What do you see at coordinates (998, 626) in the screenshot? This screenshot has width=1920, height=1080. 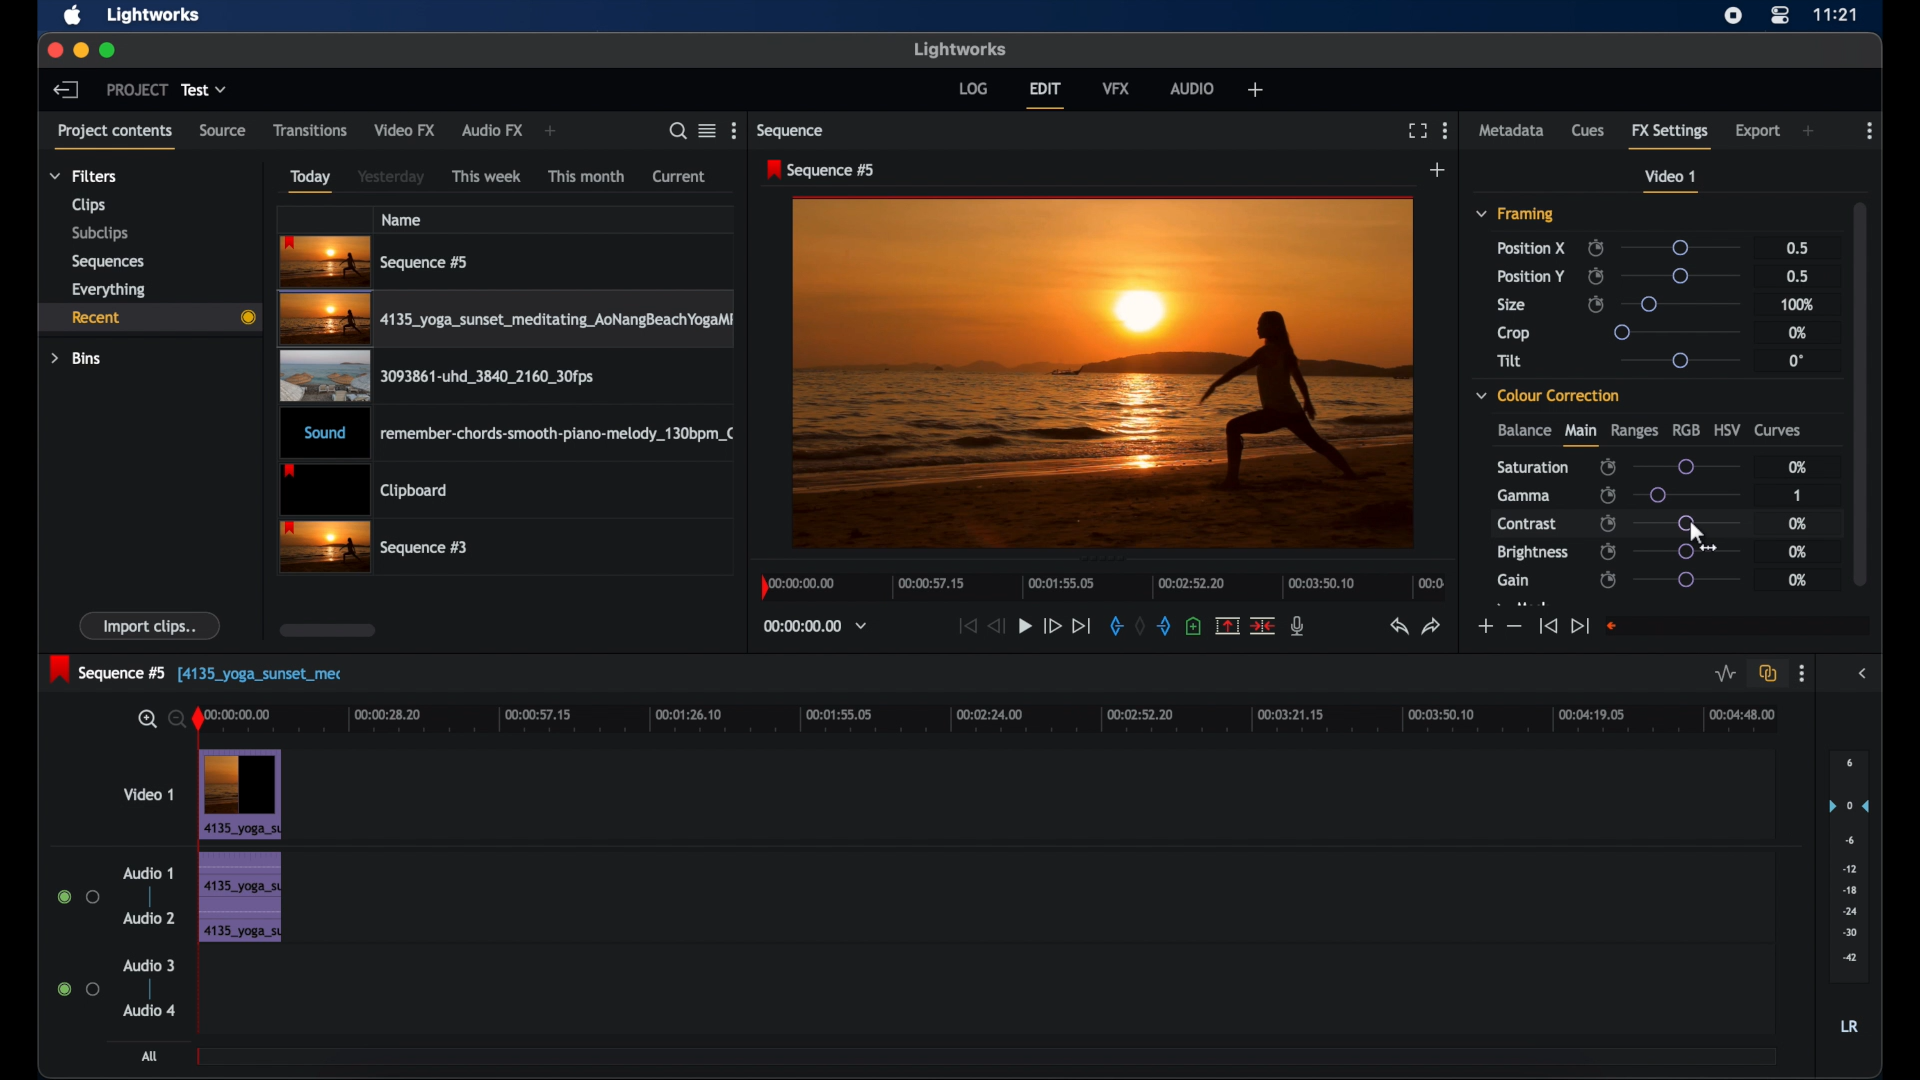 I see `rewind` at bounding box center [998, 626].